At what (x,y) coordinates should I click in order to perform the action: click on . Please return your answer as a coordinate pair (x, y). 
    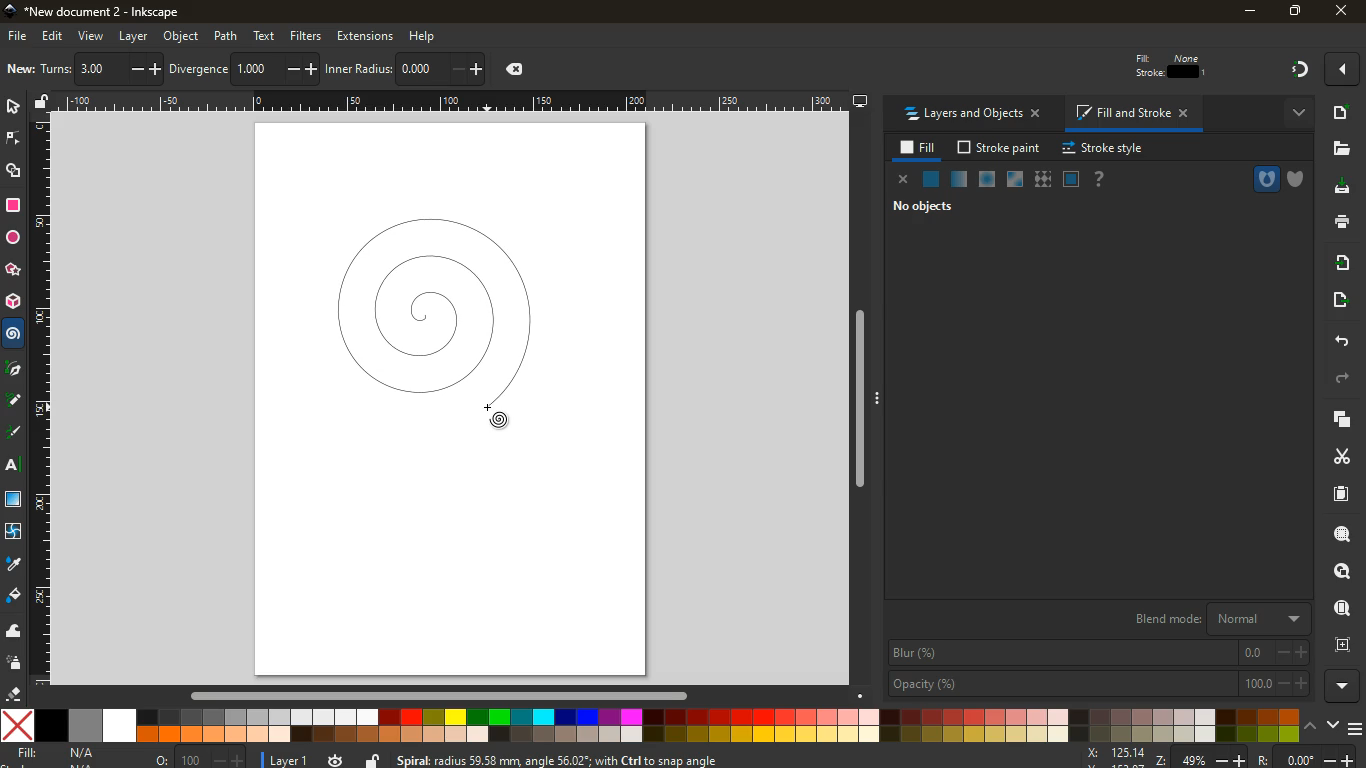
    Looking at the image, I should click on (40, 404).